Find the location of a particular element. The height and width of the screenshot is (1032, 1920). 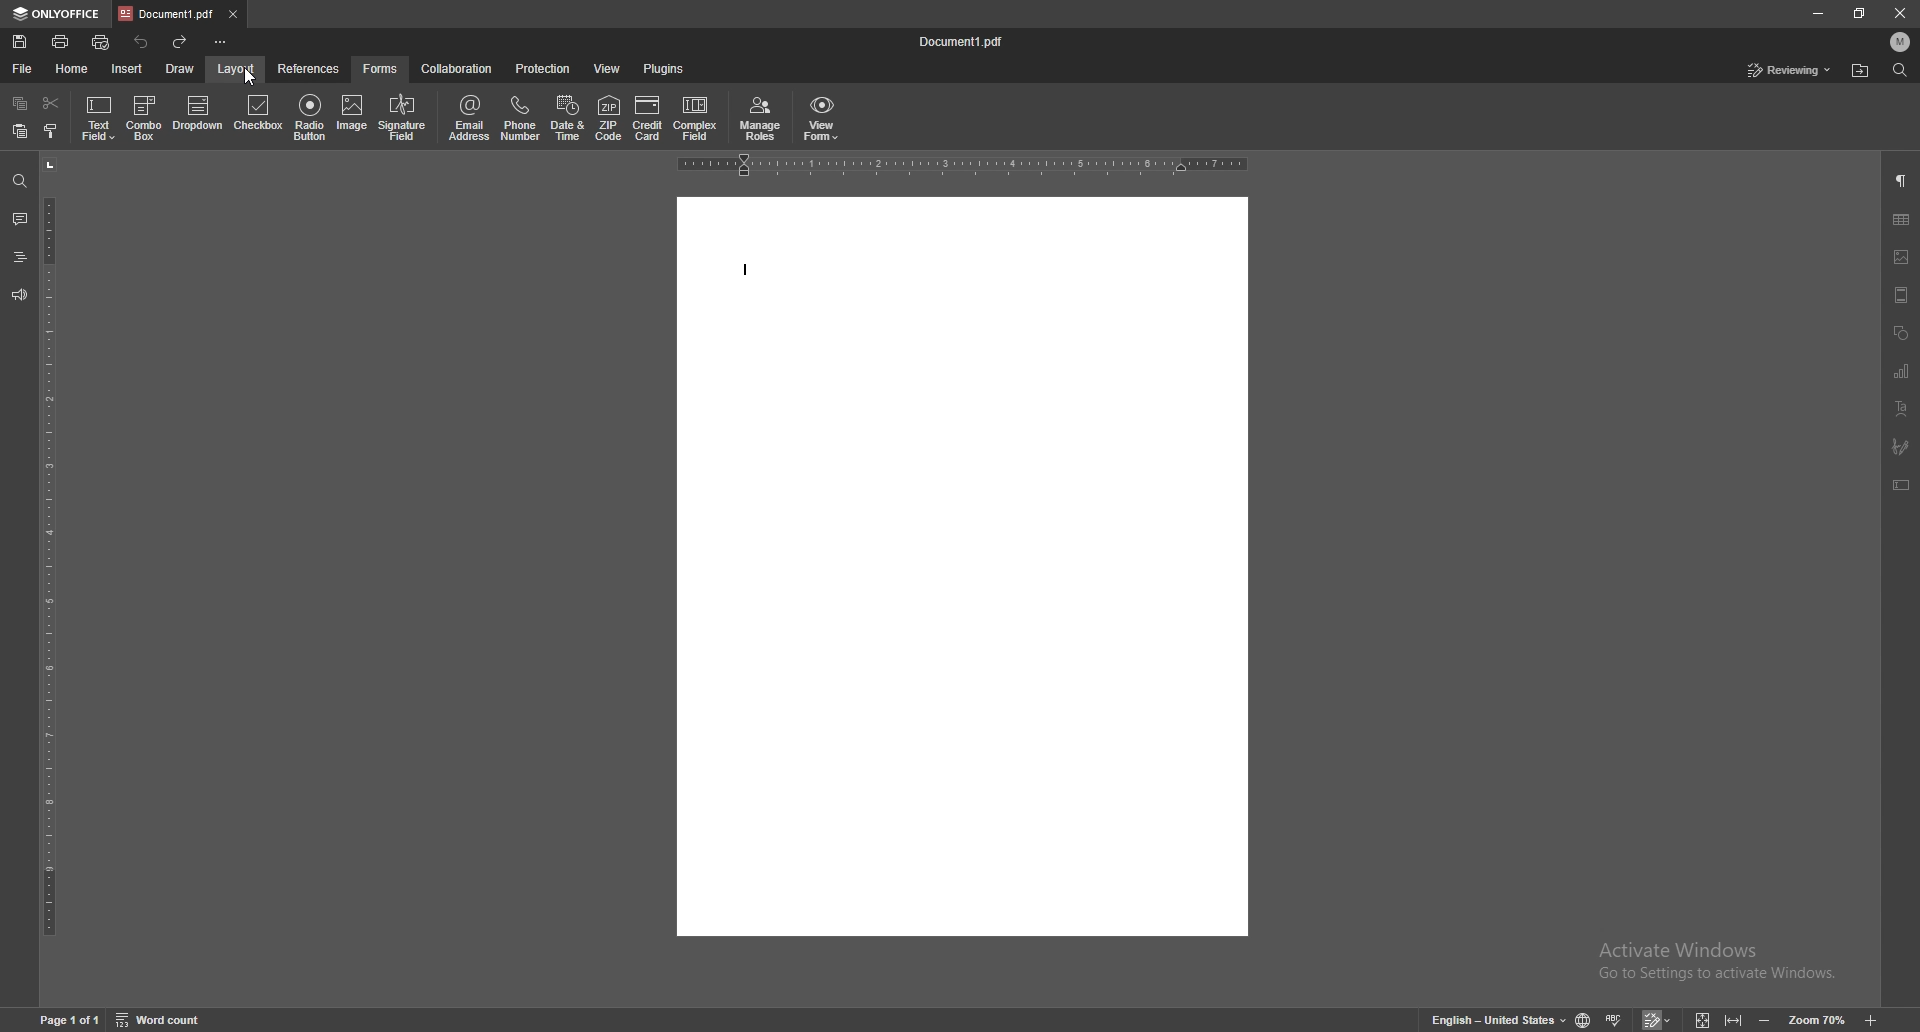

comment is located at coordinates (20, 220).